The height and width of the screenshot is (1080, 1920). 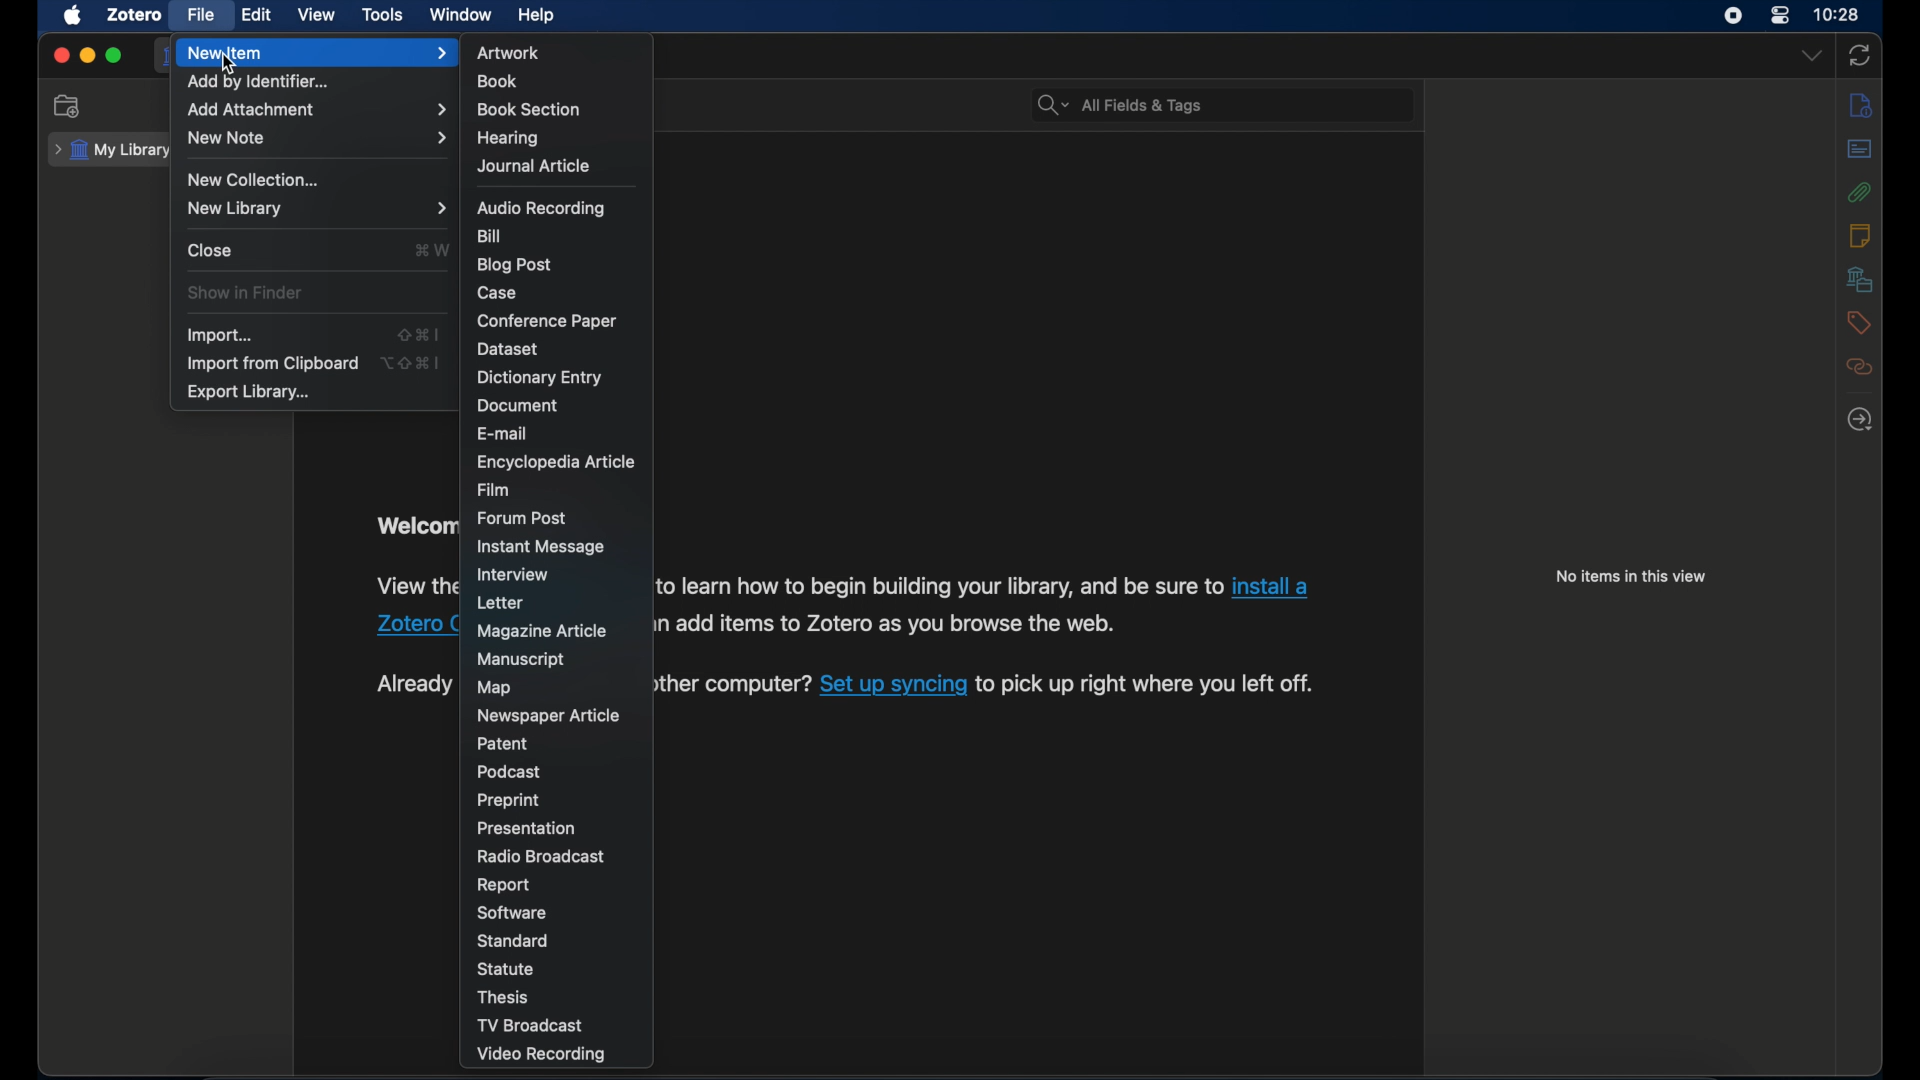 I want to click on obscure text, so click(x=416, y=525).